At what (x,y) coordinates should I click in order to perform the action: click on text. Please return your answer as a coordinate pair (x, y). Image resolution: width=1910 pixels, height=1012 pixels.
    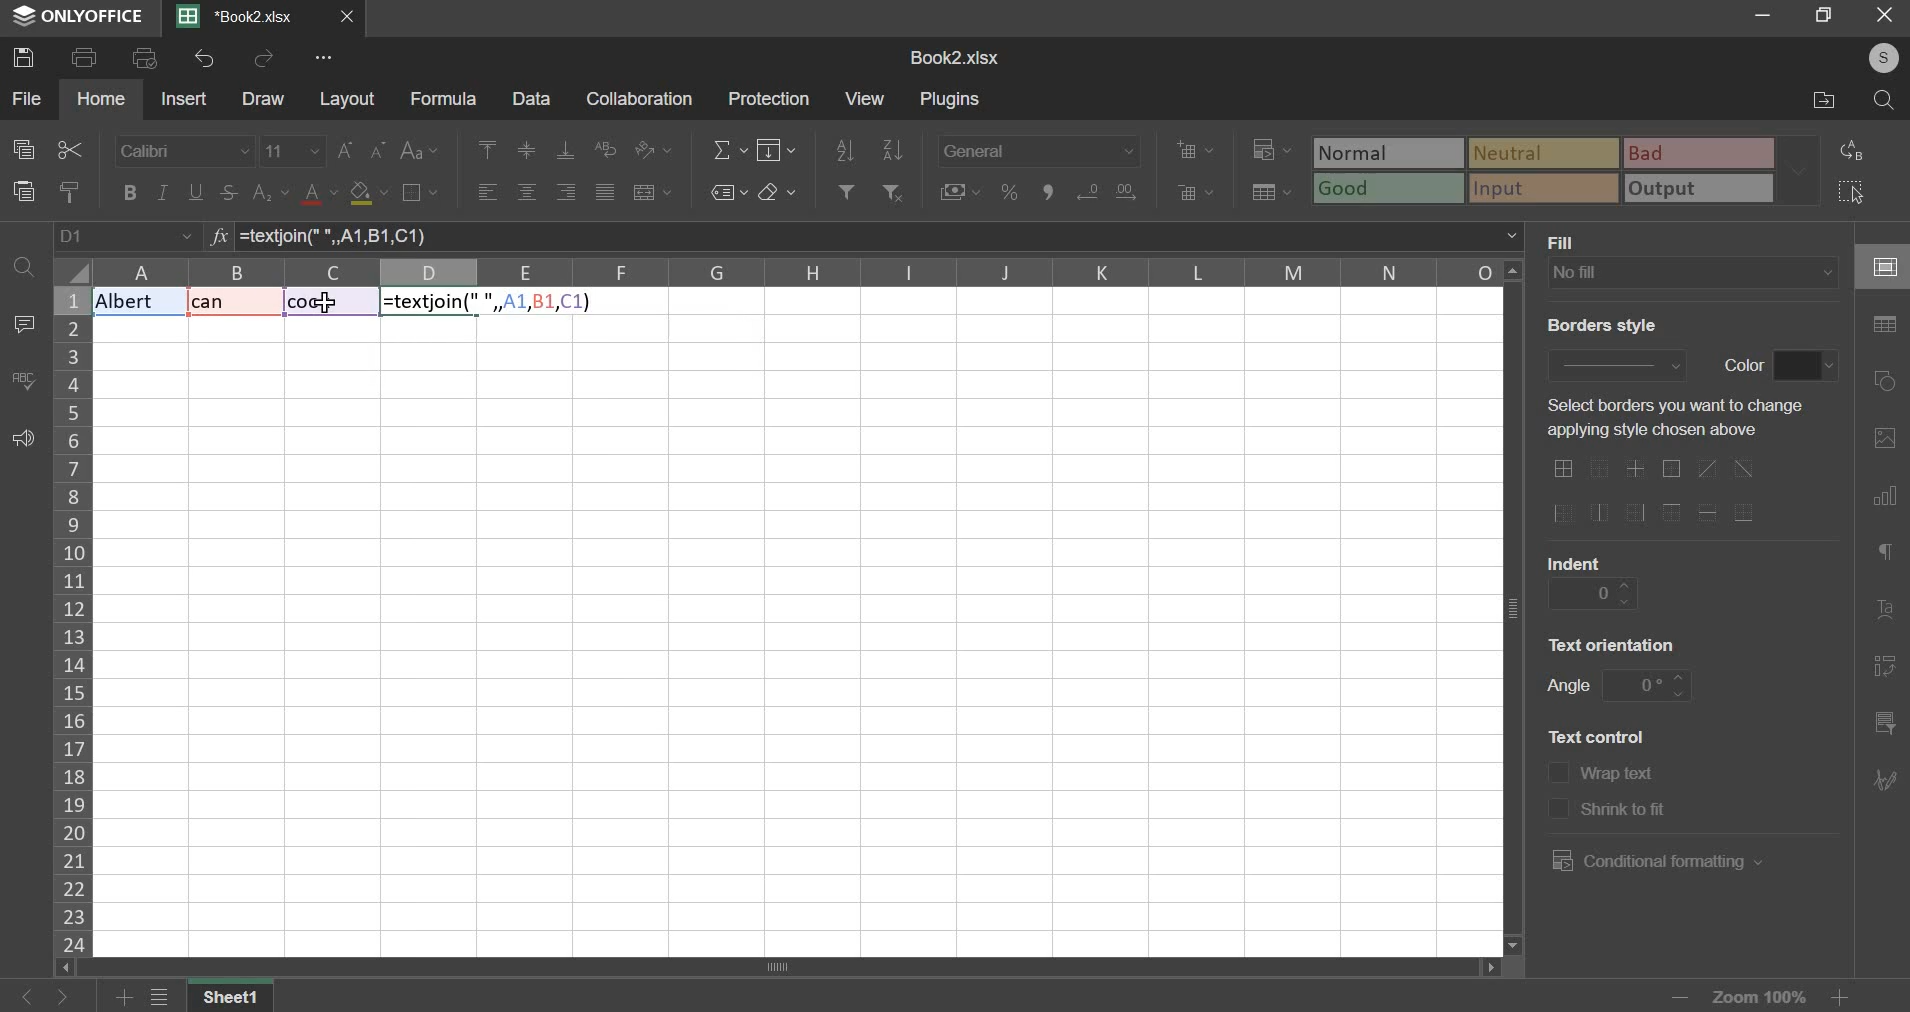
    Looking at the image, I should click on (1621, 776).